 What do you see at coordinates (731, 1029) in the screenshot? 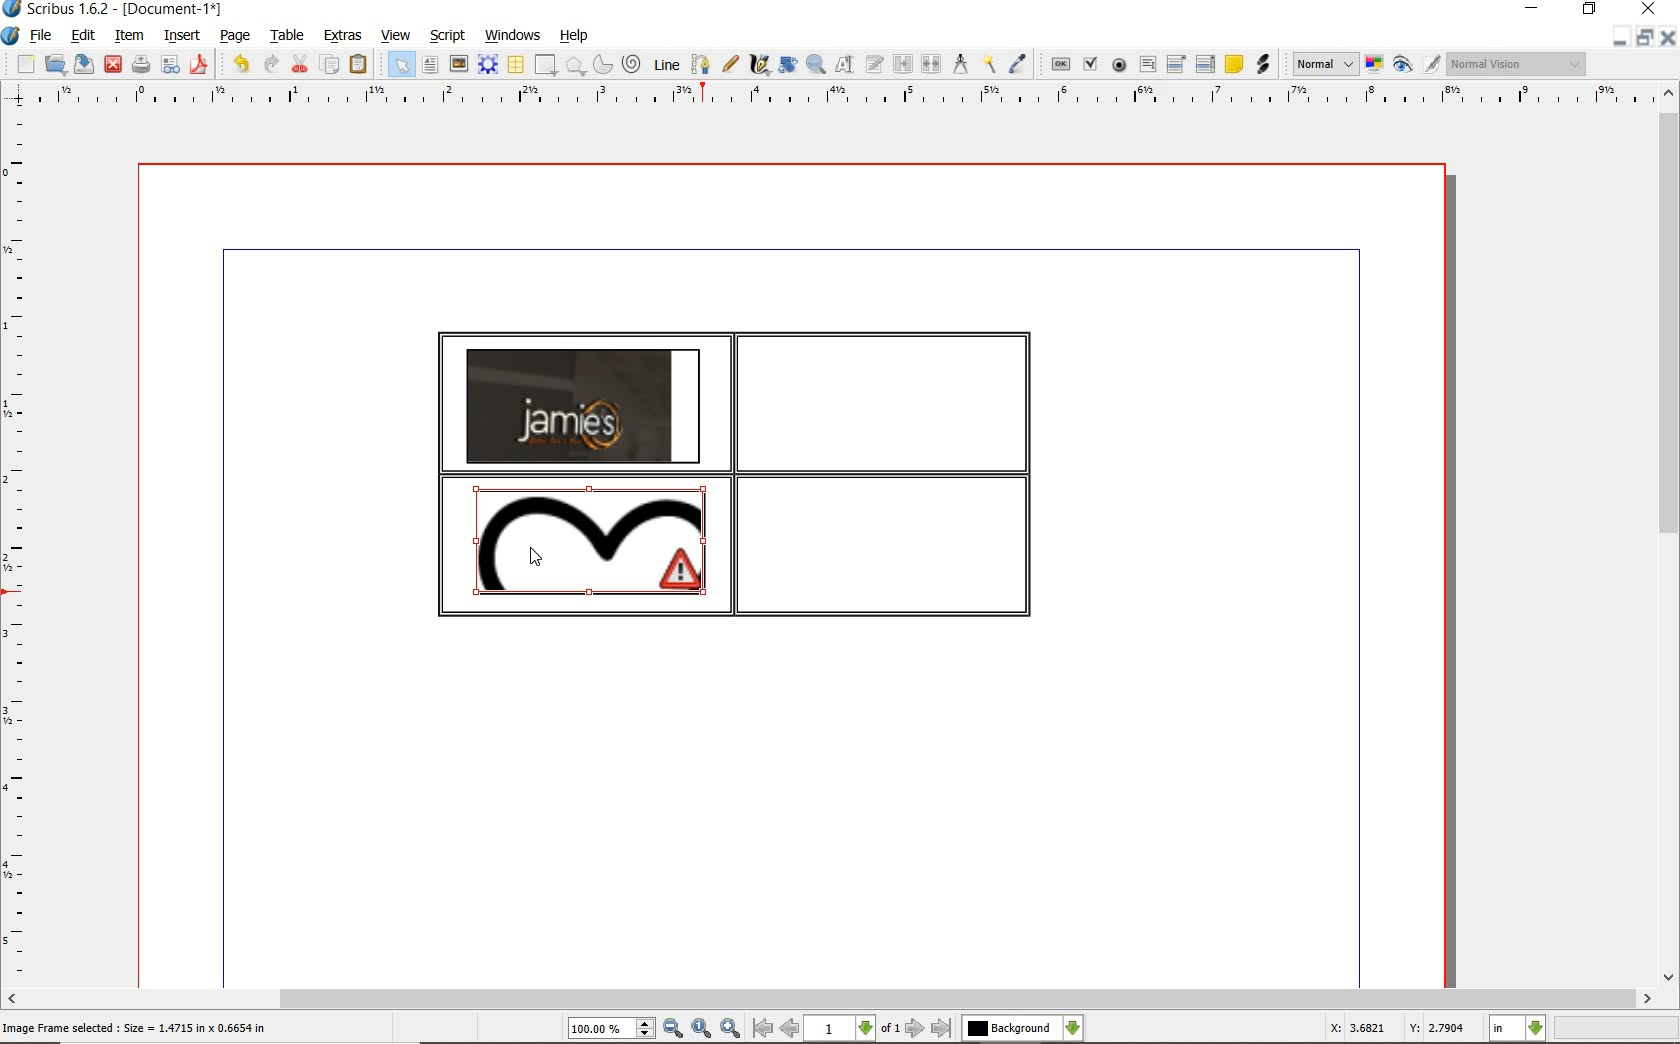
I see `zoom in` at bounding box center [731, 1029].